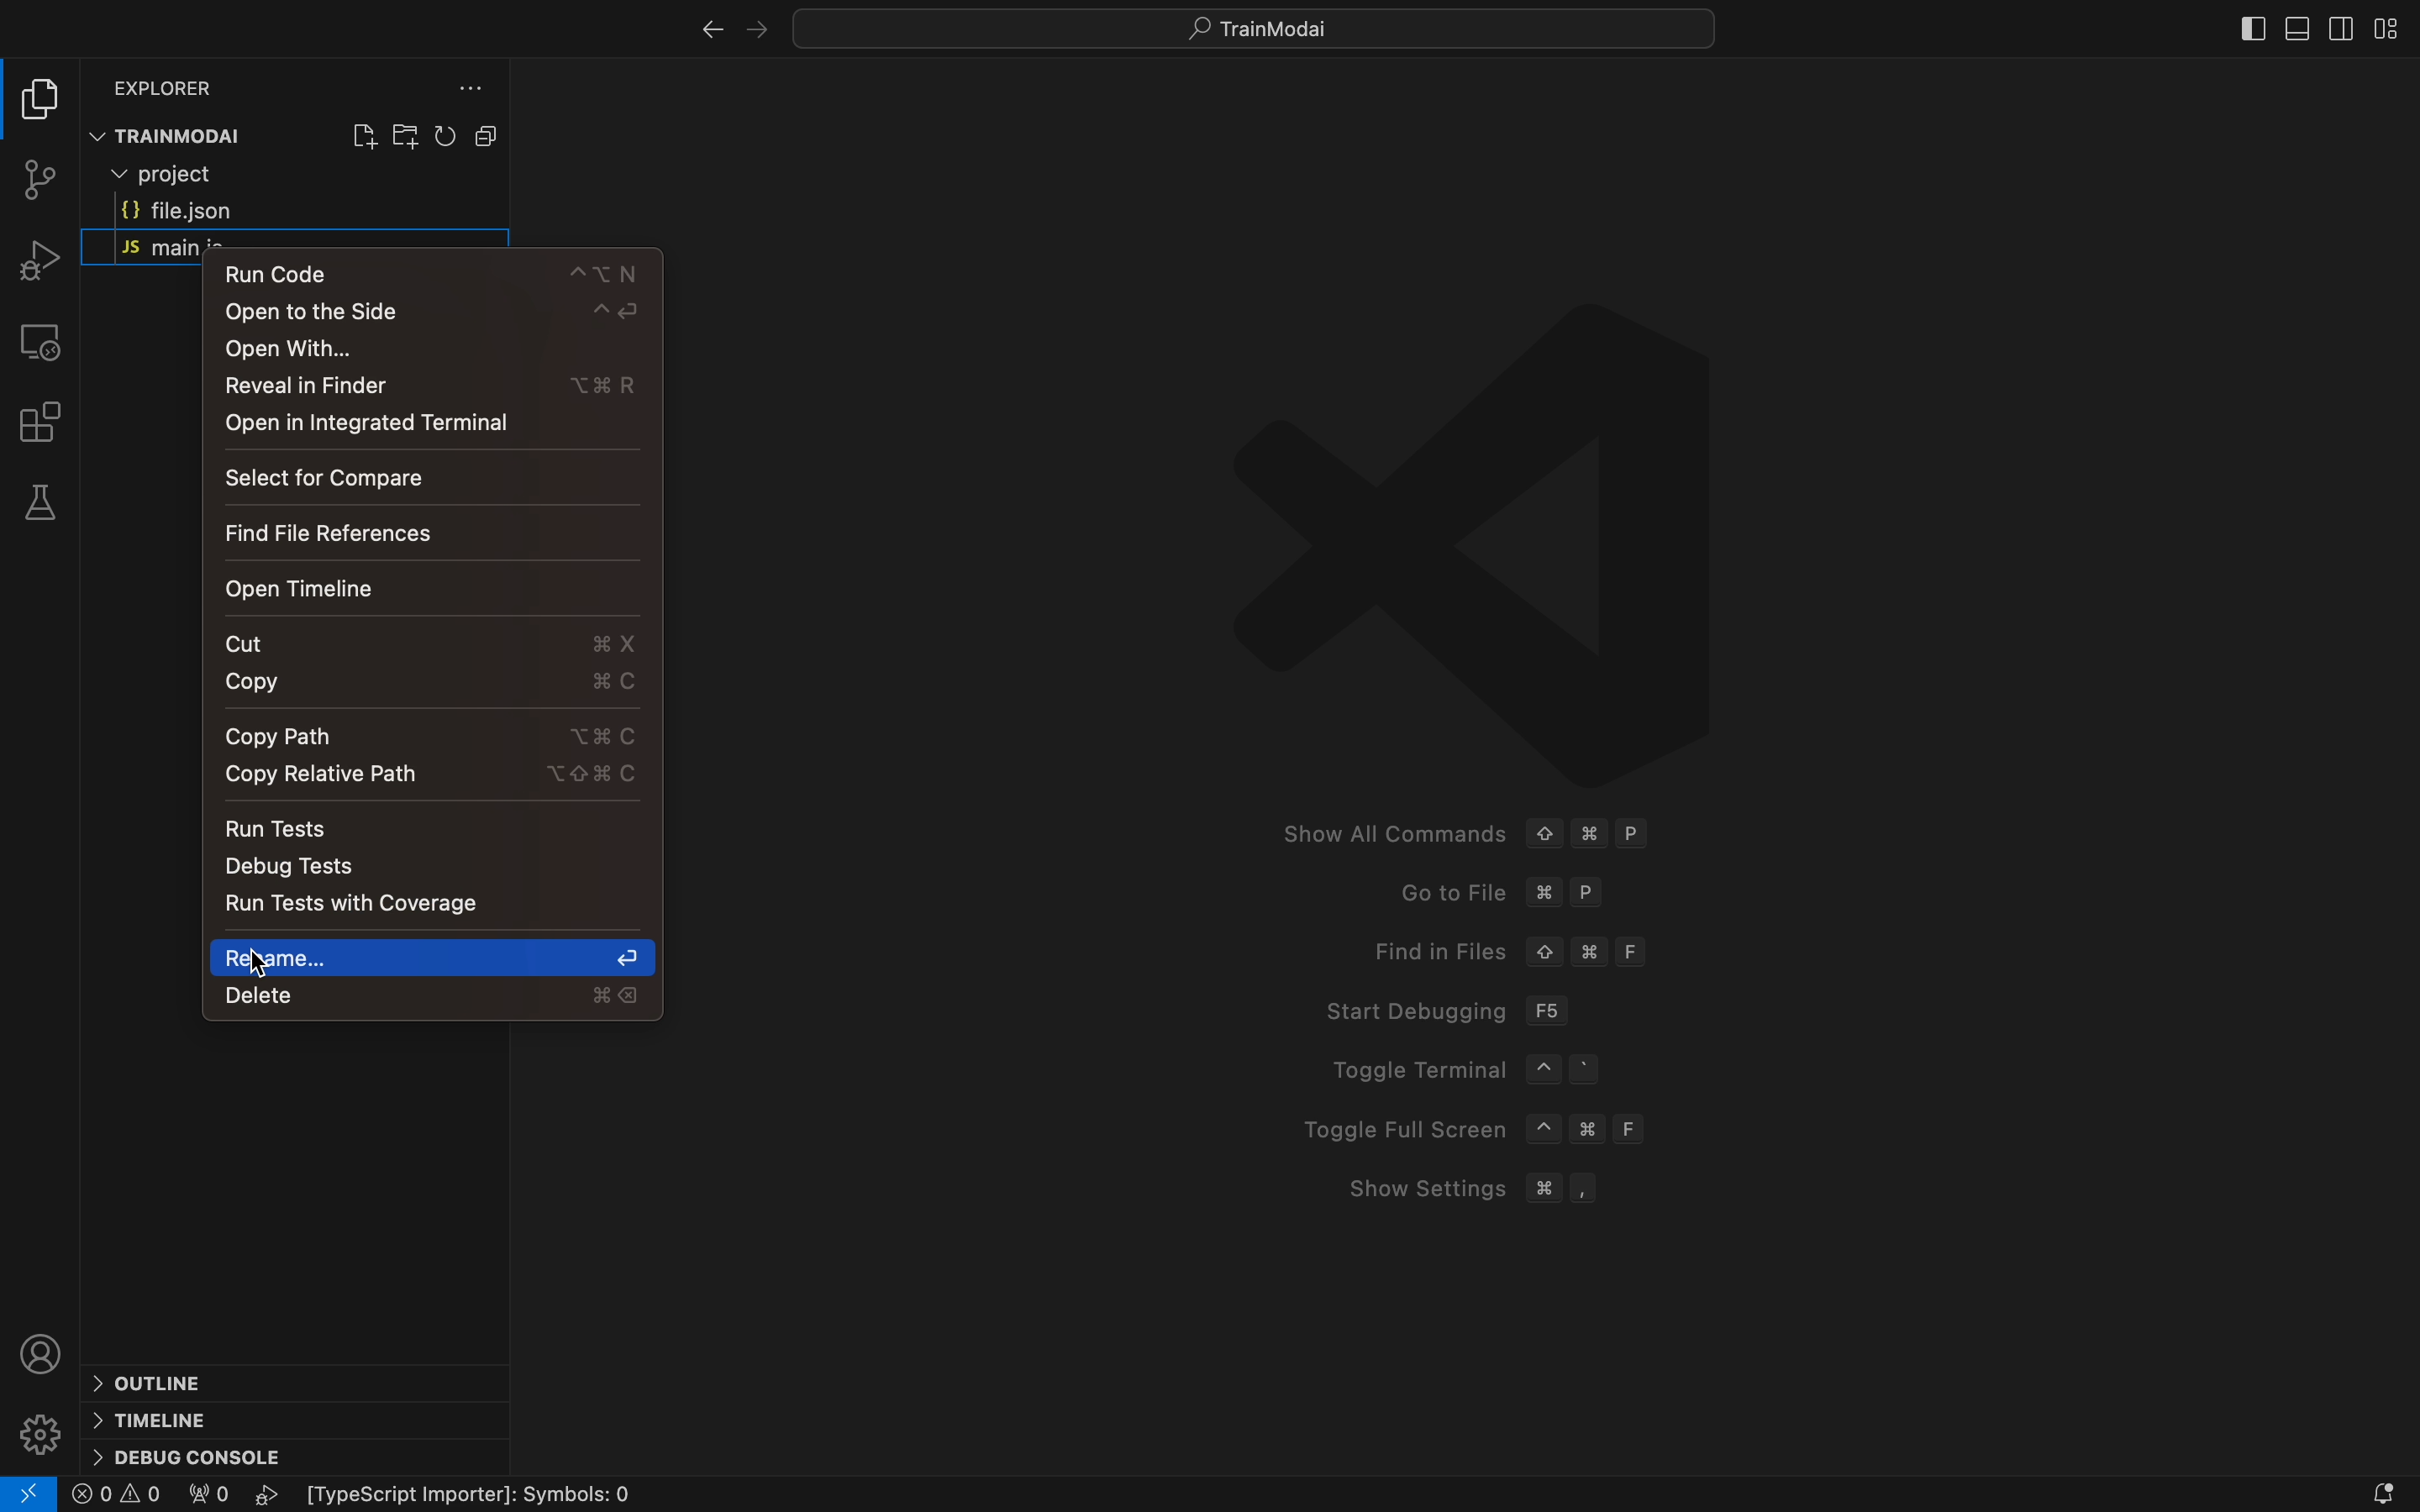 The width and height of the screenshot is (2420, 1512). What do you see at coordinates (430, 732) in the screenshot?
I see `copy path` at bounding box center [430, 732].